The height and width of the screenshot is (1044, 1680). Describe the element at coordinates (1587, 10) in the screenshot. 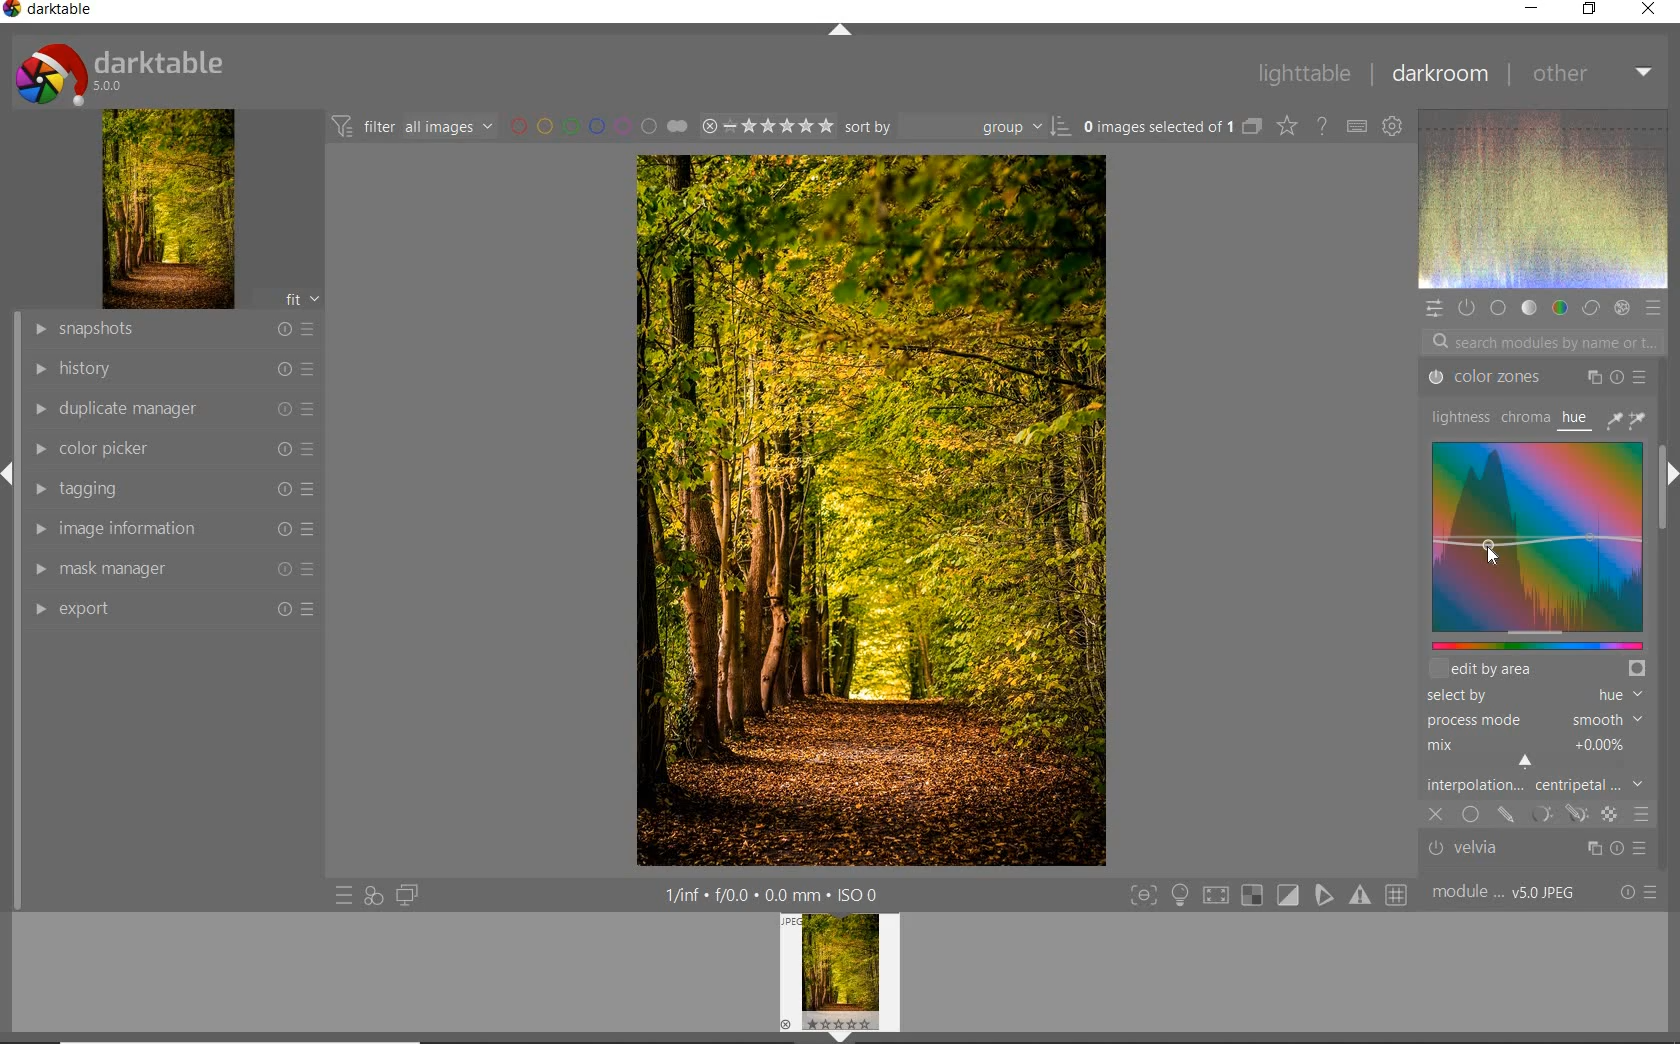

I see `RESTORE` at that location.